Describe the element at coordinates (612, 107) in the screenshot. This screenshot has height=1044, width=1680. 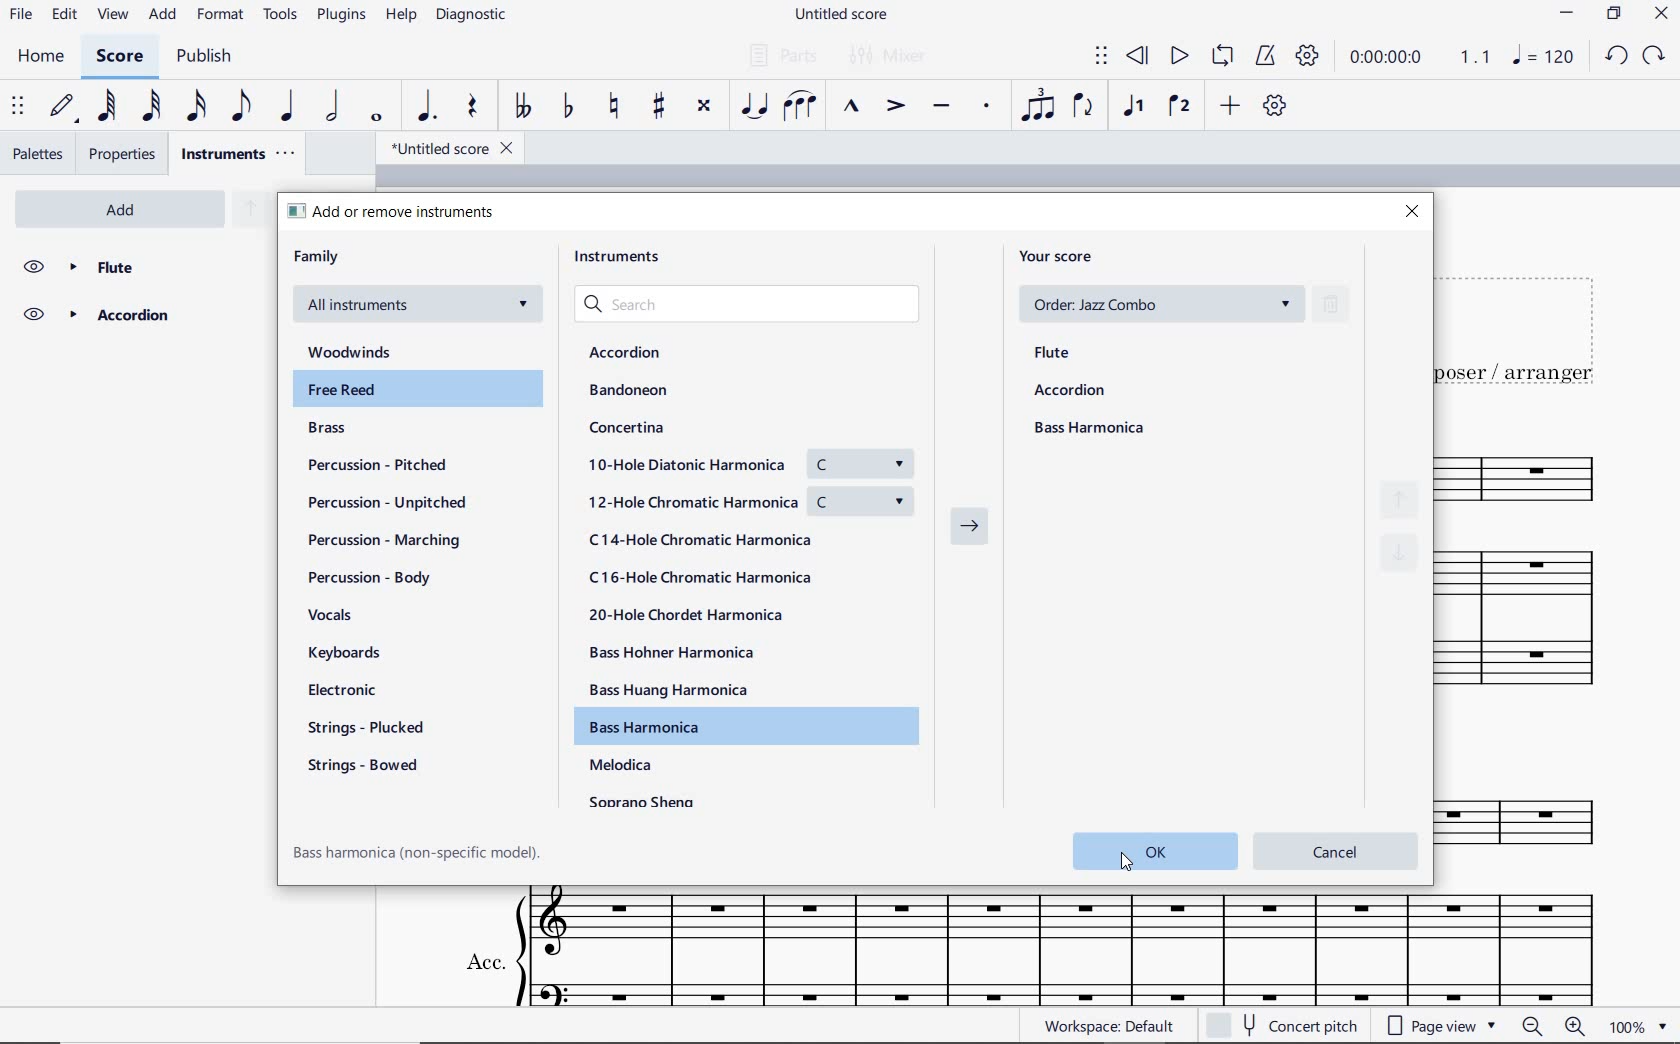
I see `toggle natural` at that location.